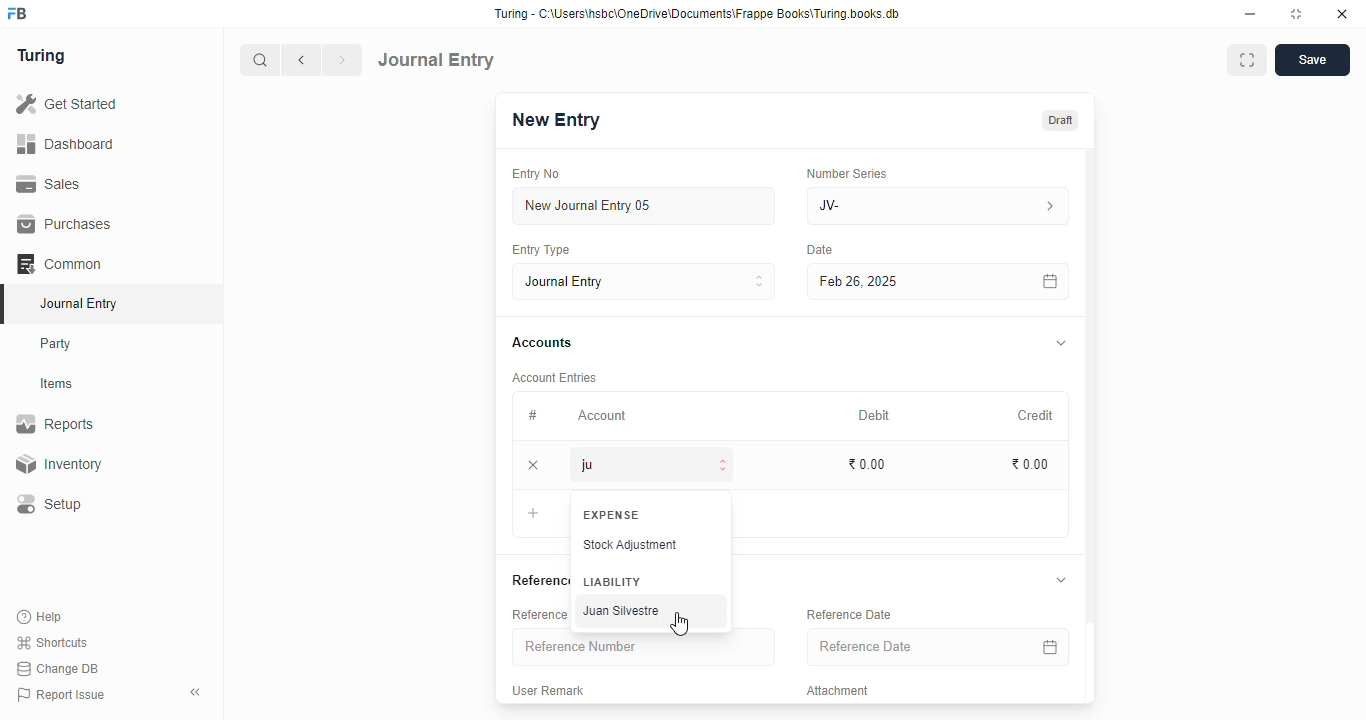 The height and width of the screenshot is (720, 1366). Describe the element at coordinates (868, 464) in the screenshot. I see `₹0.00` at that location.